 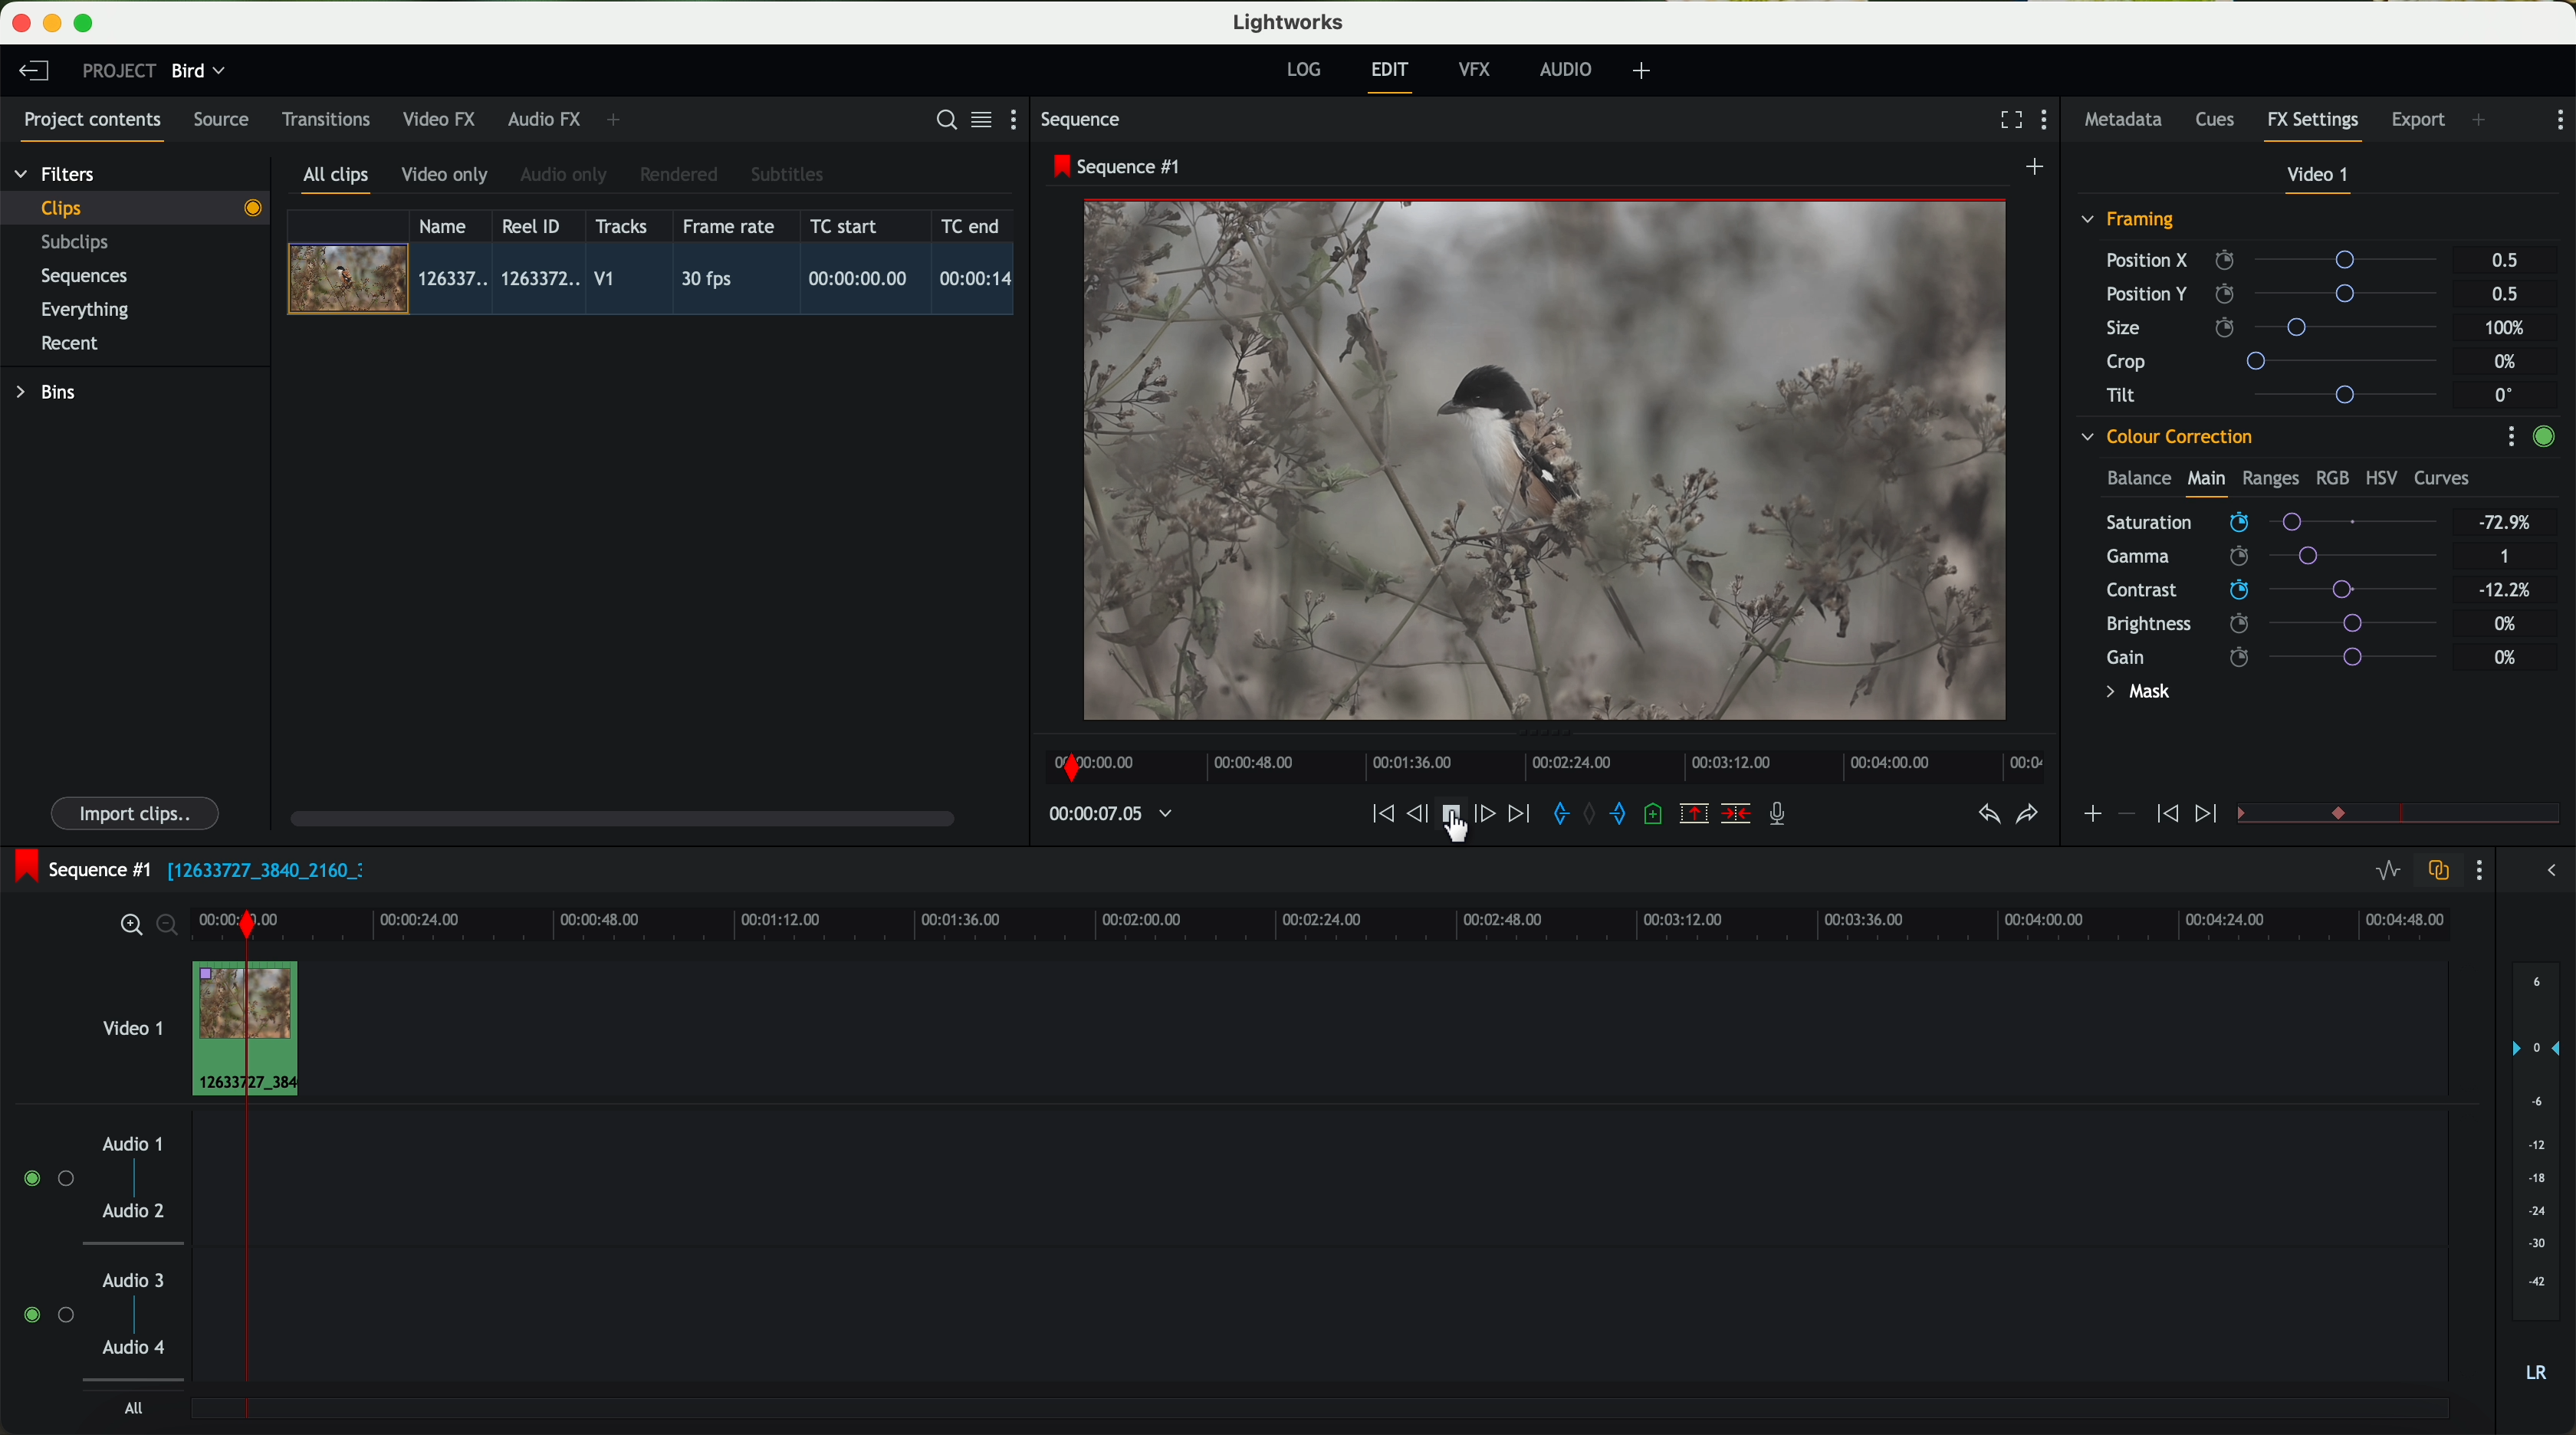 I want to click on transitions, so click(x=325, y=119).